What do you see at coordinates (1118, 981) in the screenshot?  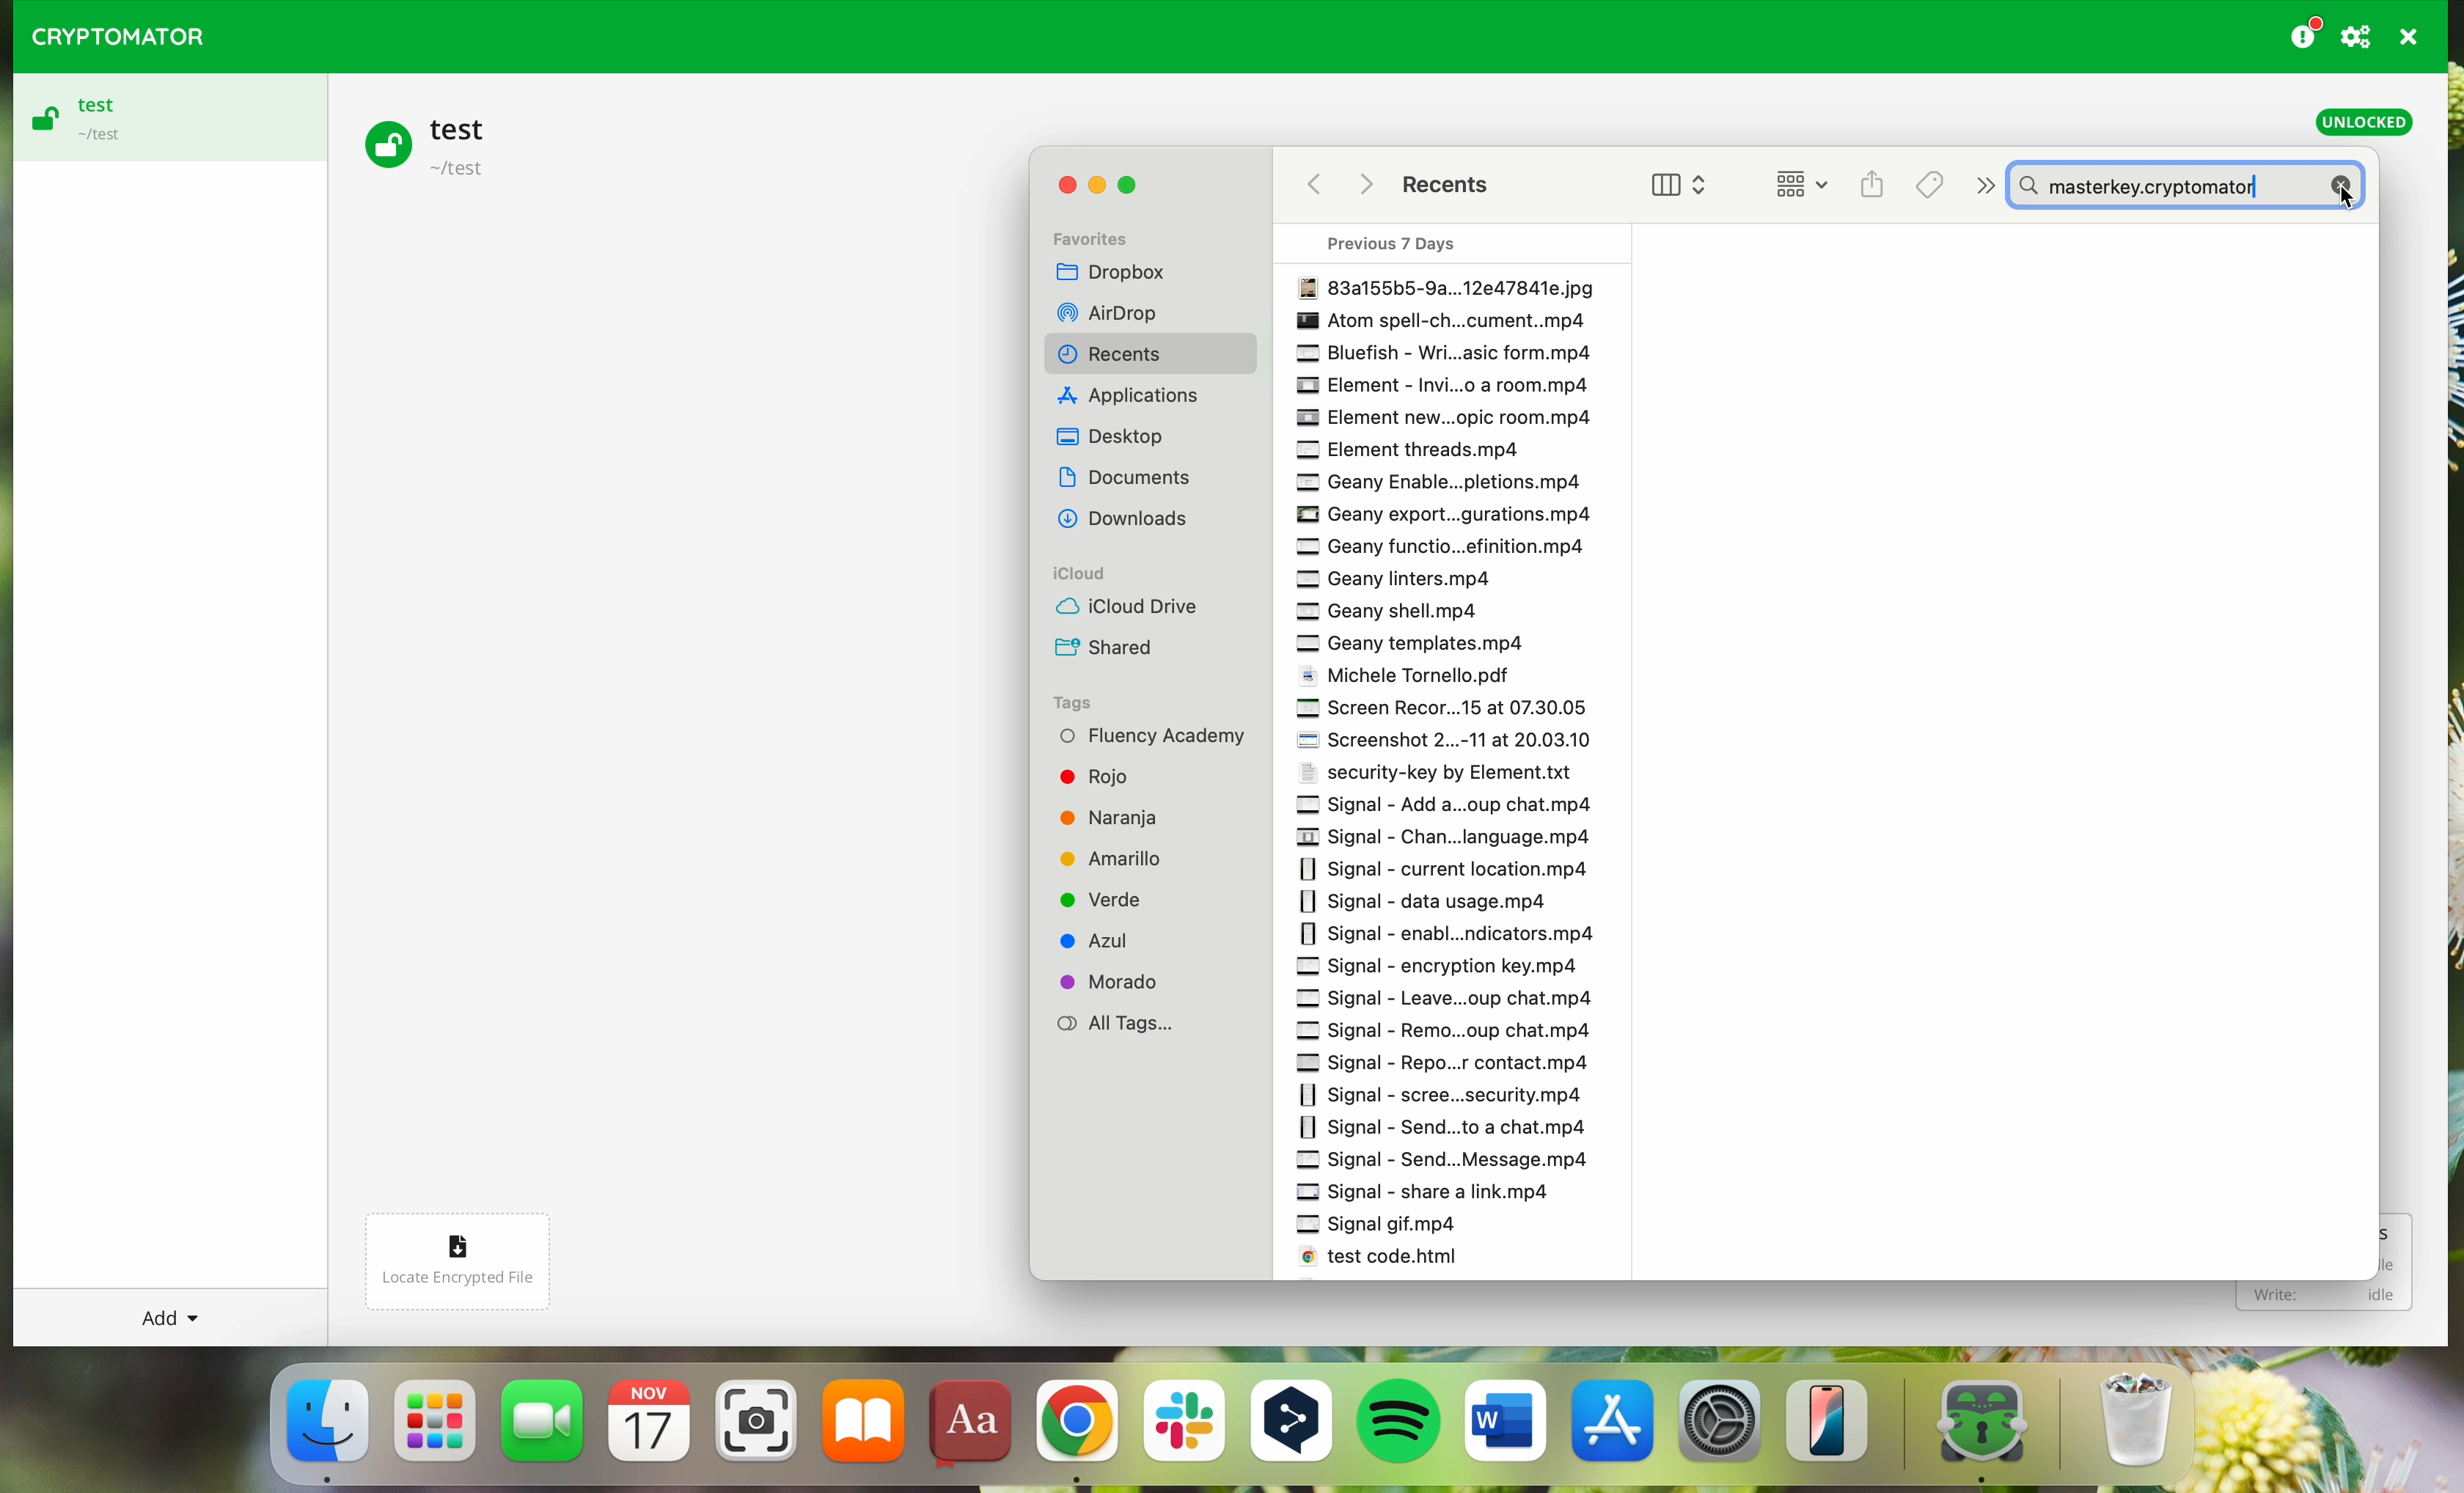 I see `Morado` at bounding box center [1118, 981].